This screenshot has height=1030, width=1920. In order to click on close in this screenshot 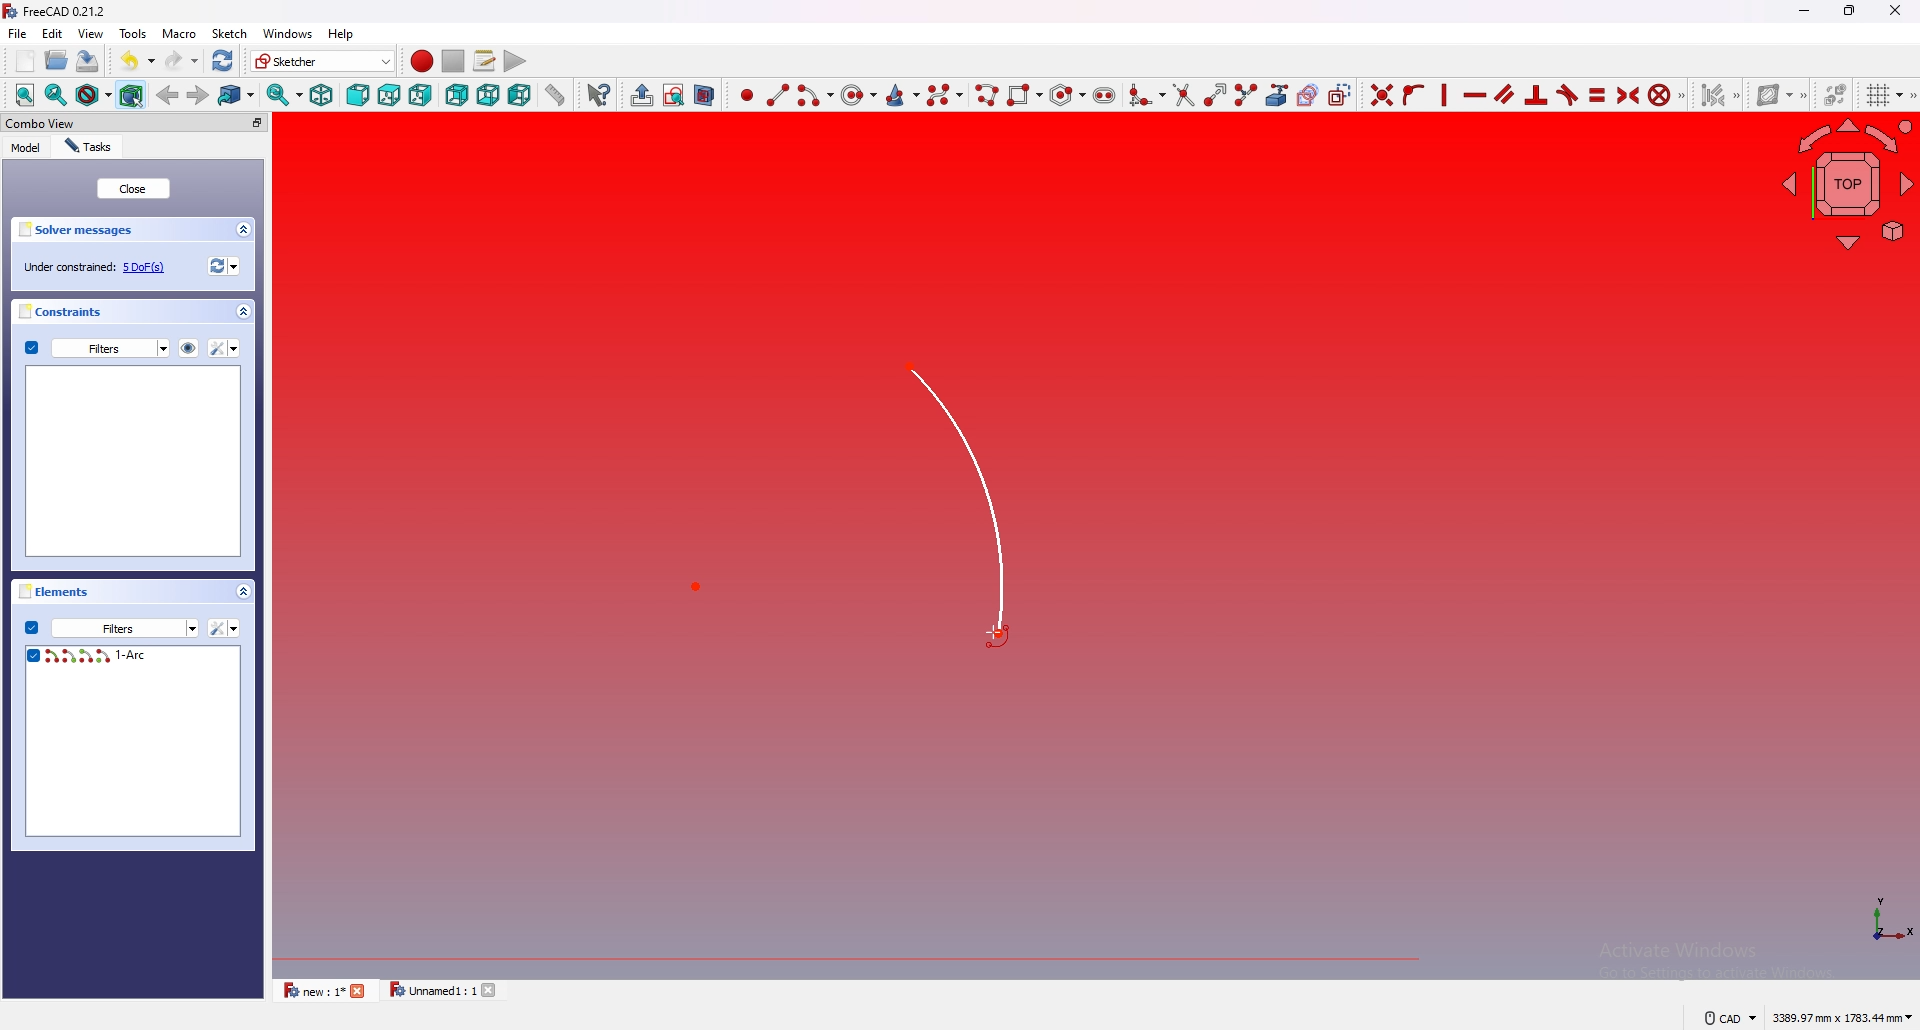, I will do `click(493, 990)`.